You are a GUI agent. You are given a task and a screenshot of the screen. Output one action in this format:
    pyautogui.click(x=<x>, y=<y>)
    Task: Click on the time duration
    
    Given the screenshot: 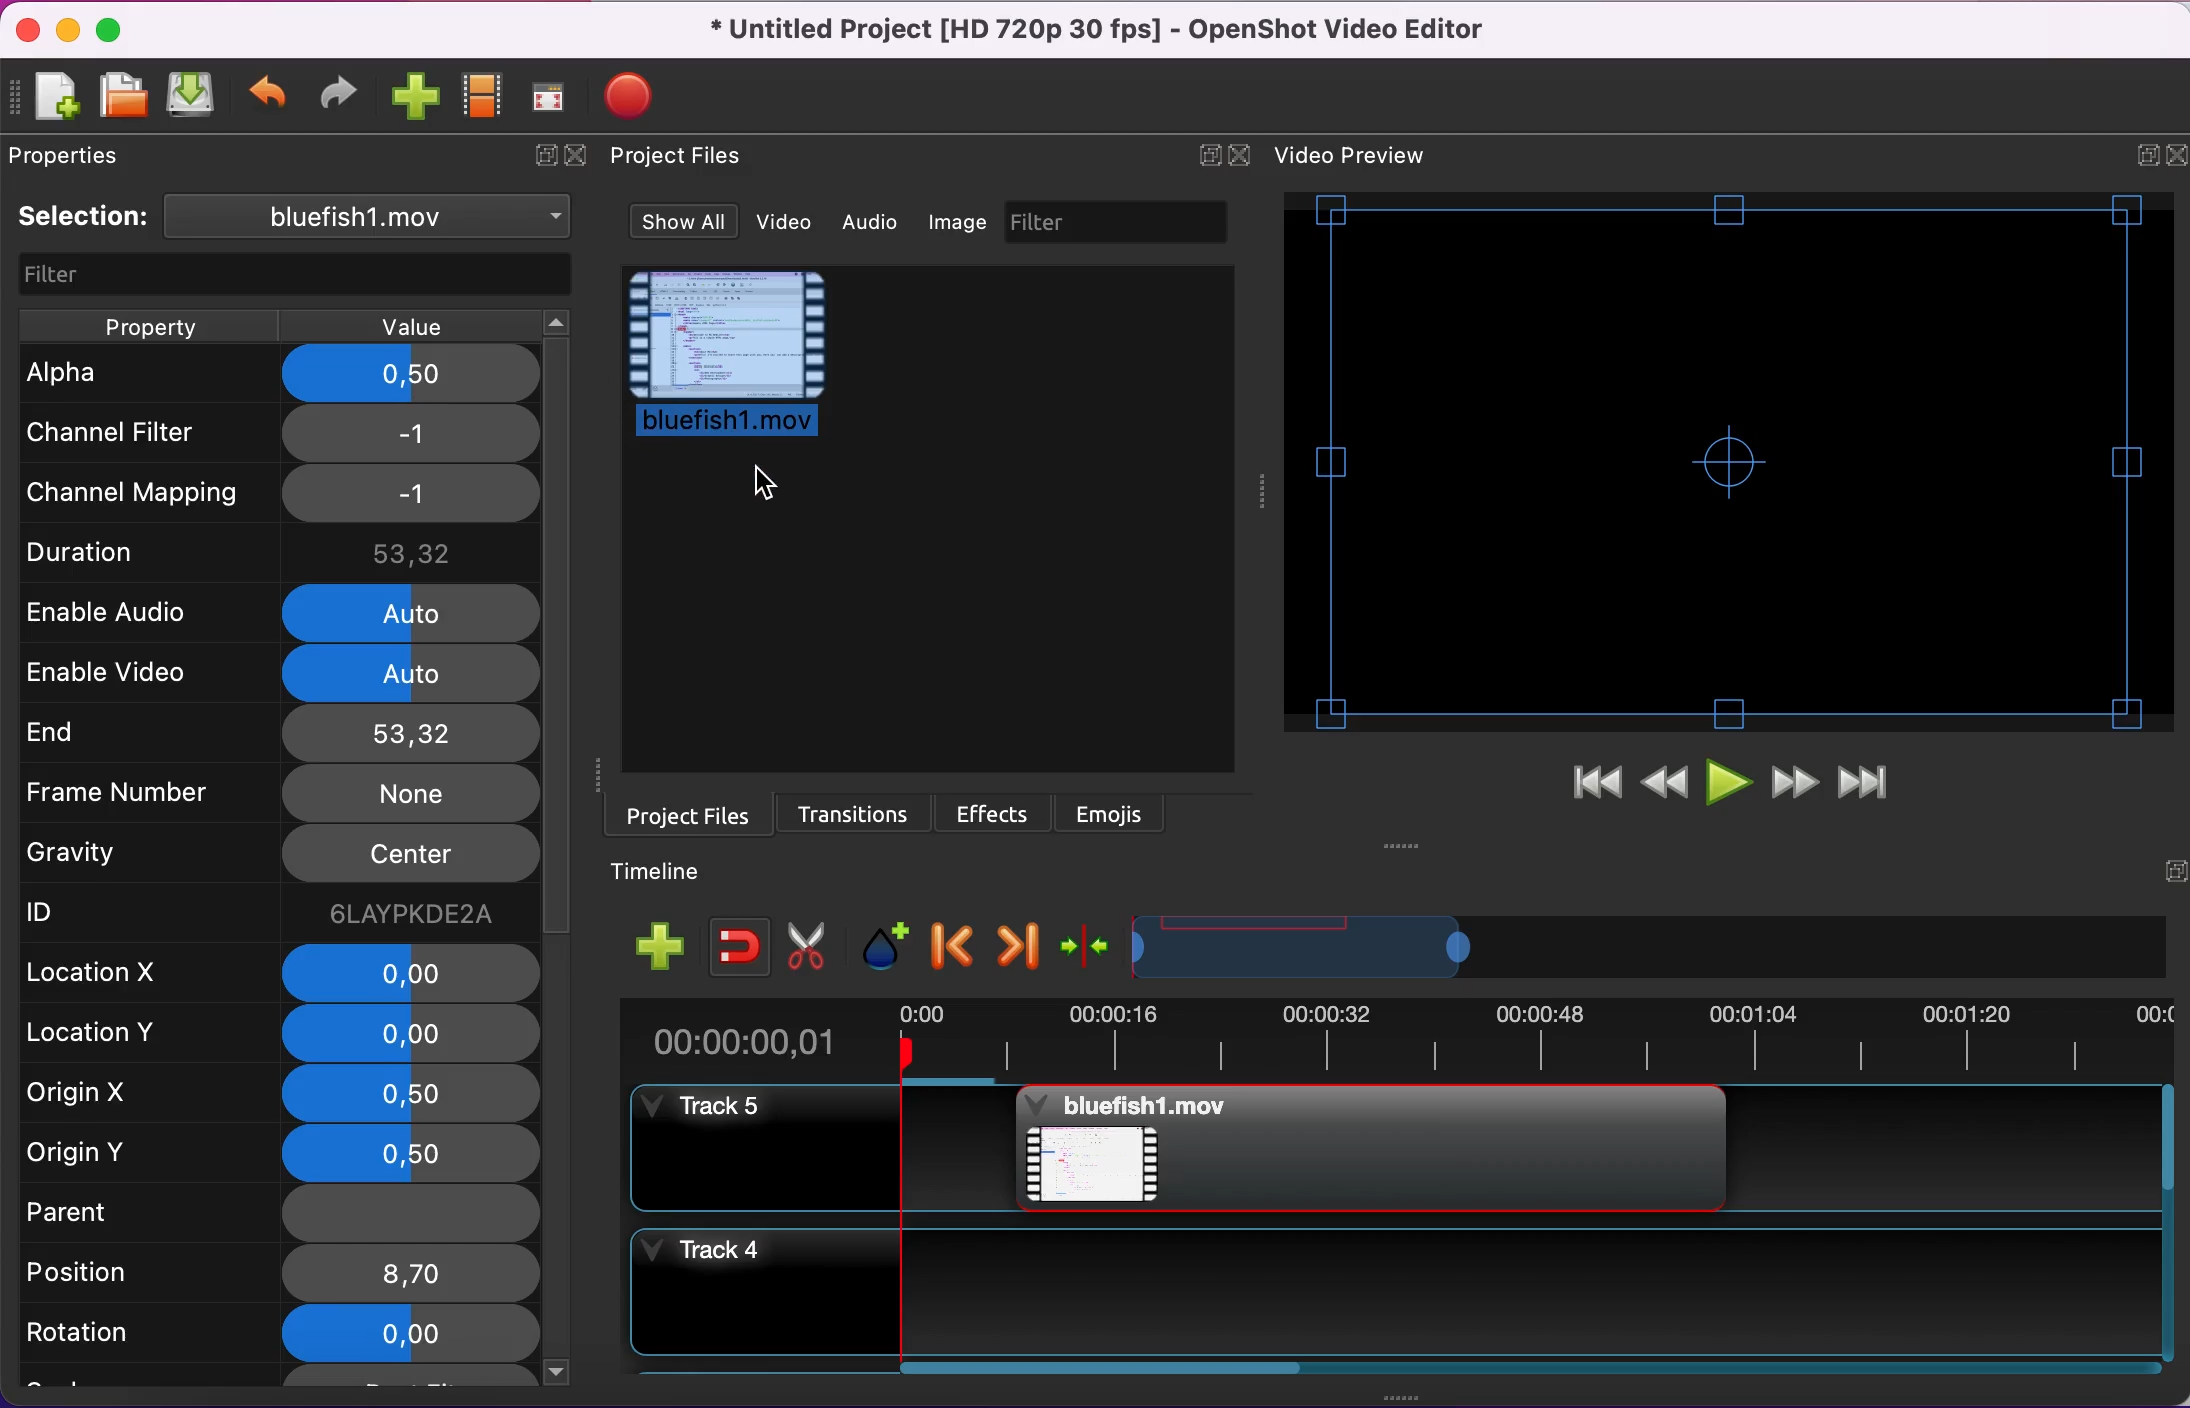 What is the action you would take?
    pyautogui.click(x=1410, y=1041)
    